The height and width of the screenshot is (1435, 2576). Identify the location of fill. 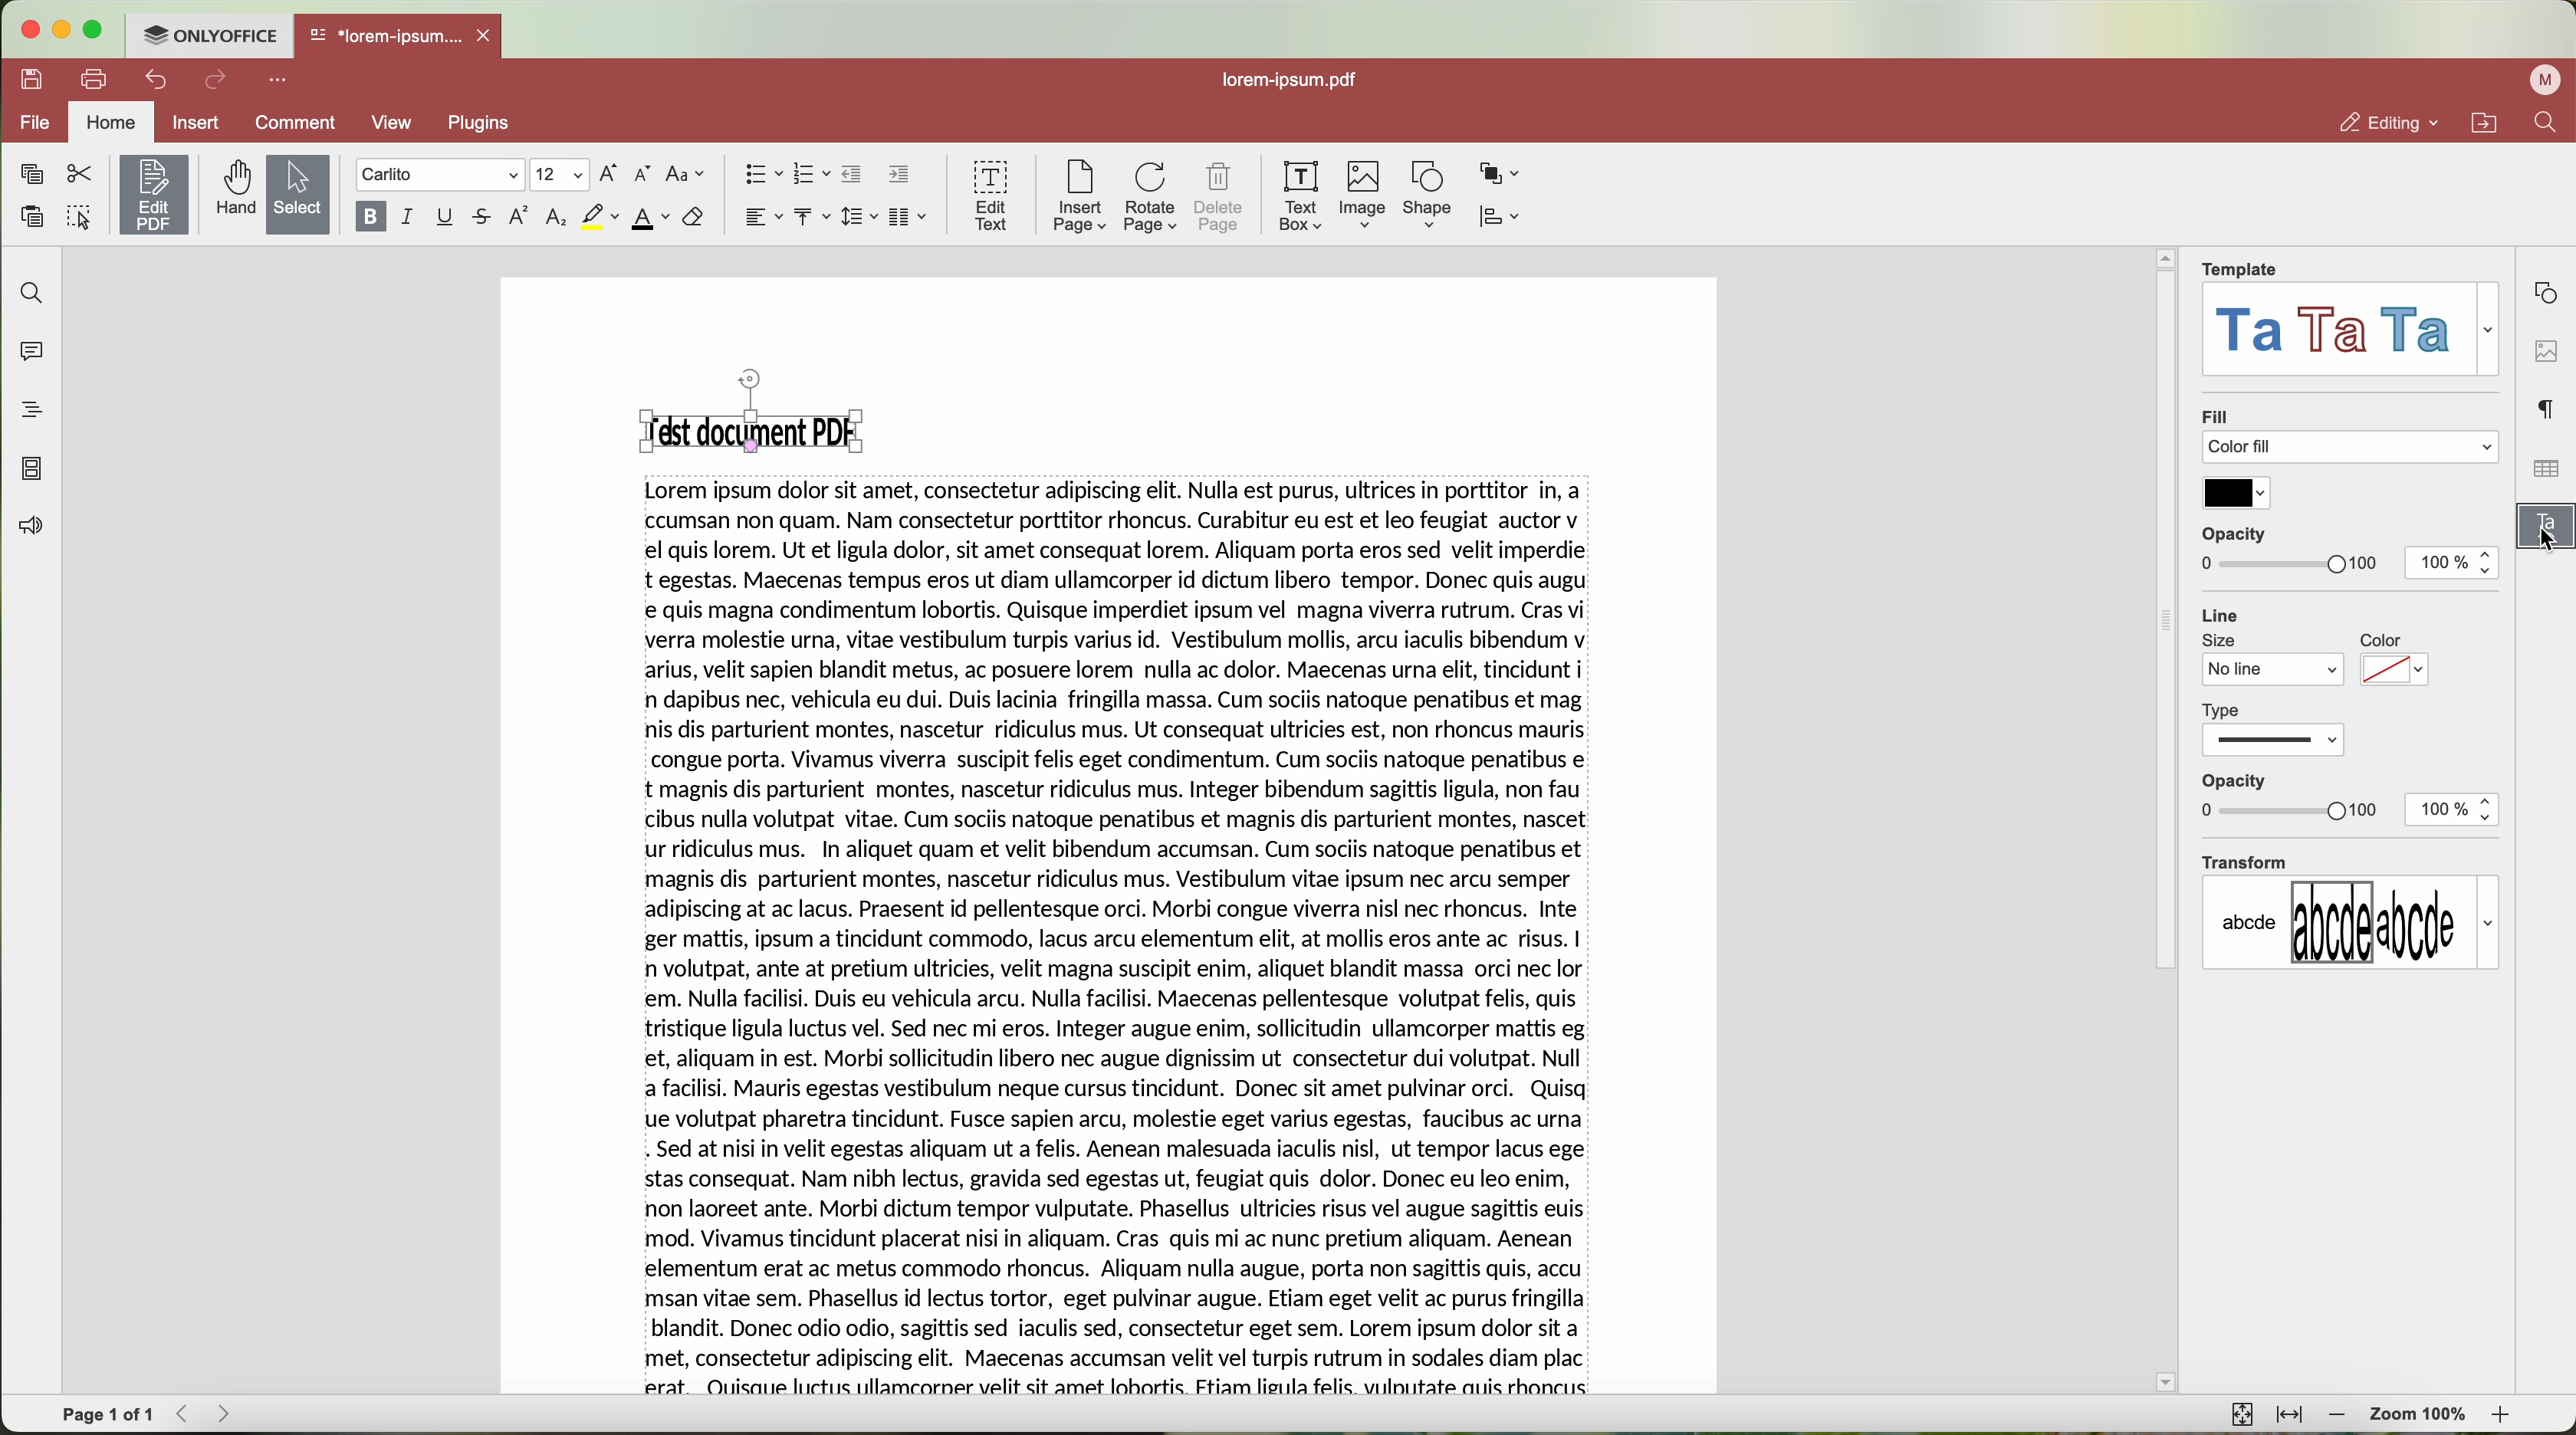
(2216, 414).